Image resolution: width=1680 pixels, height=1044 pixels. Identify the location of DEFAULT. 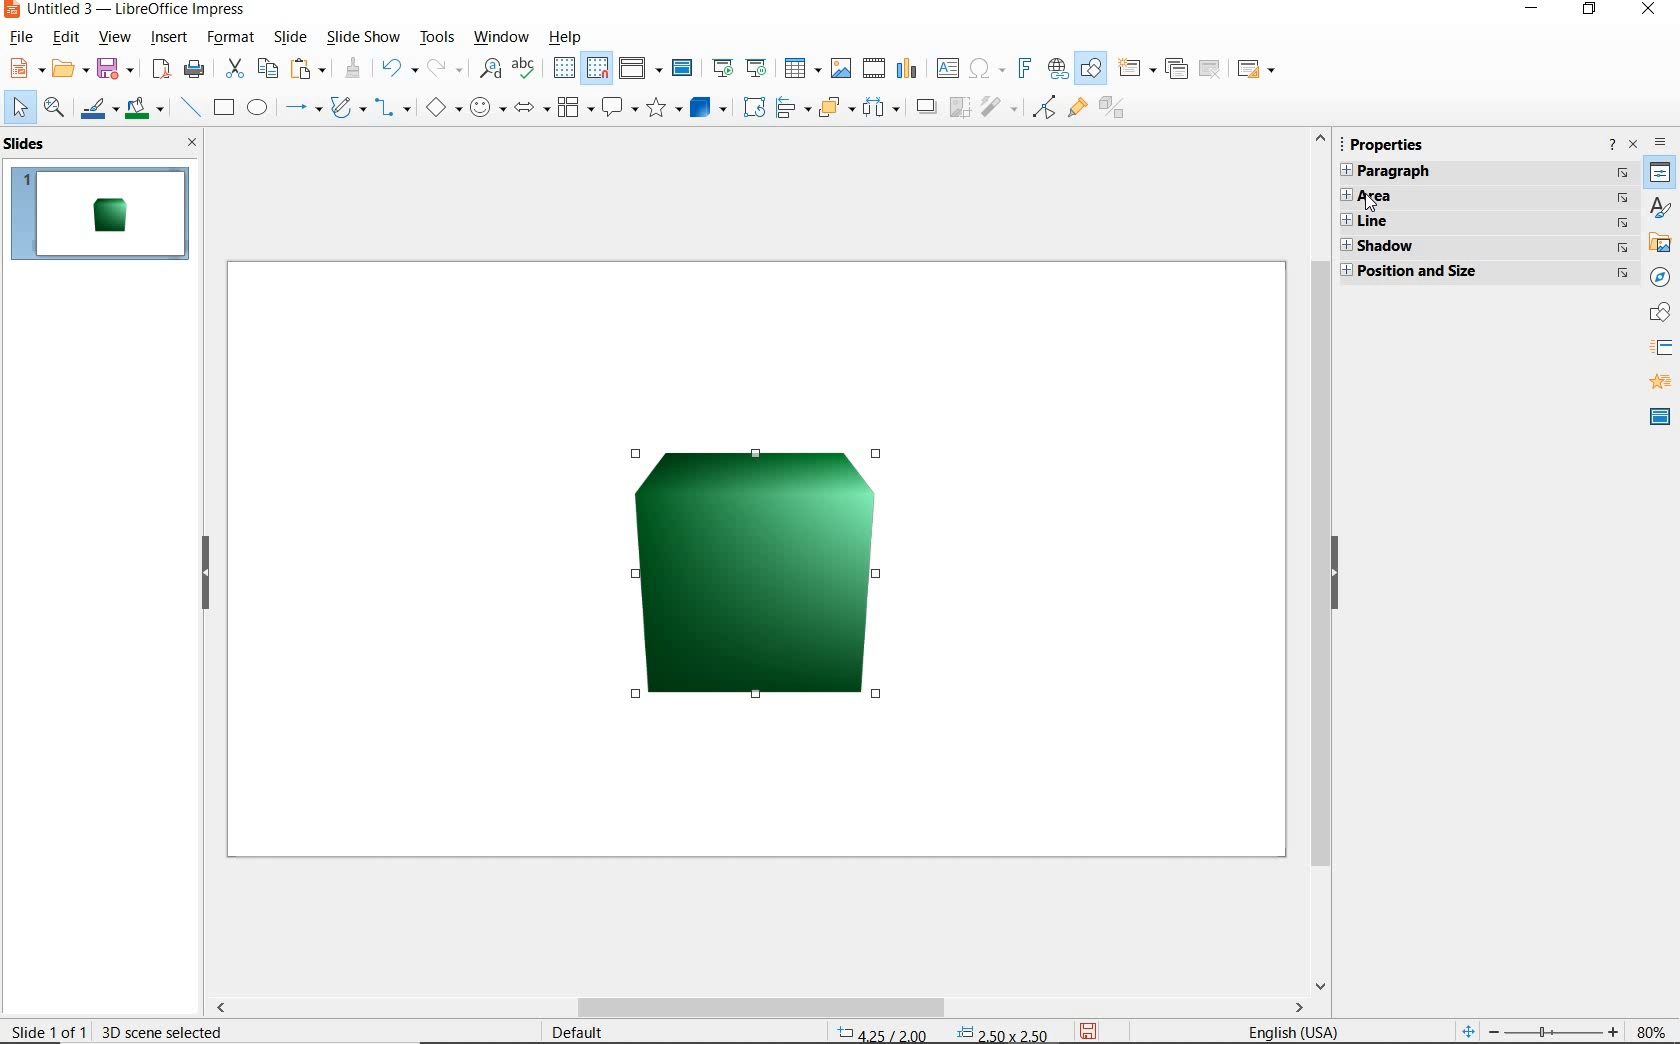
(582, 1031).